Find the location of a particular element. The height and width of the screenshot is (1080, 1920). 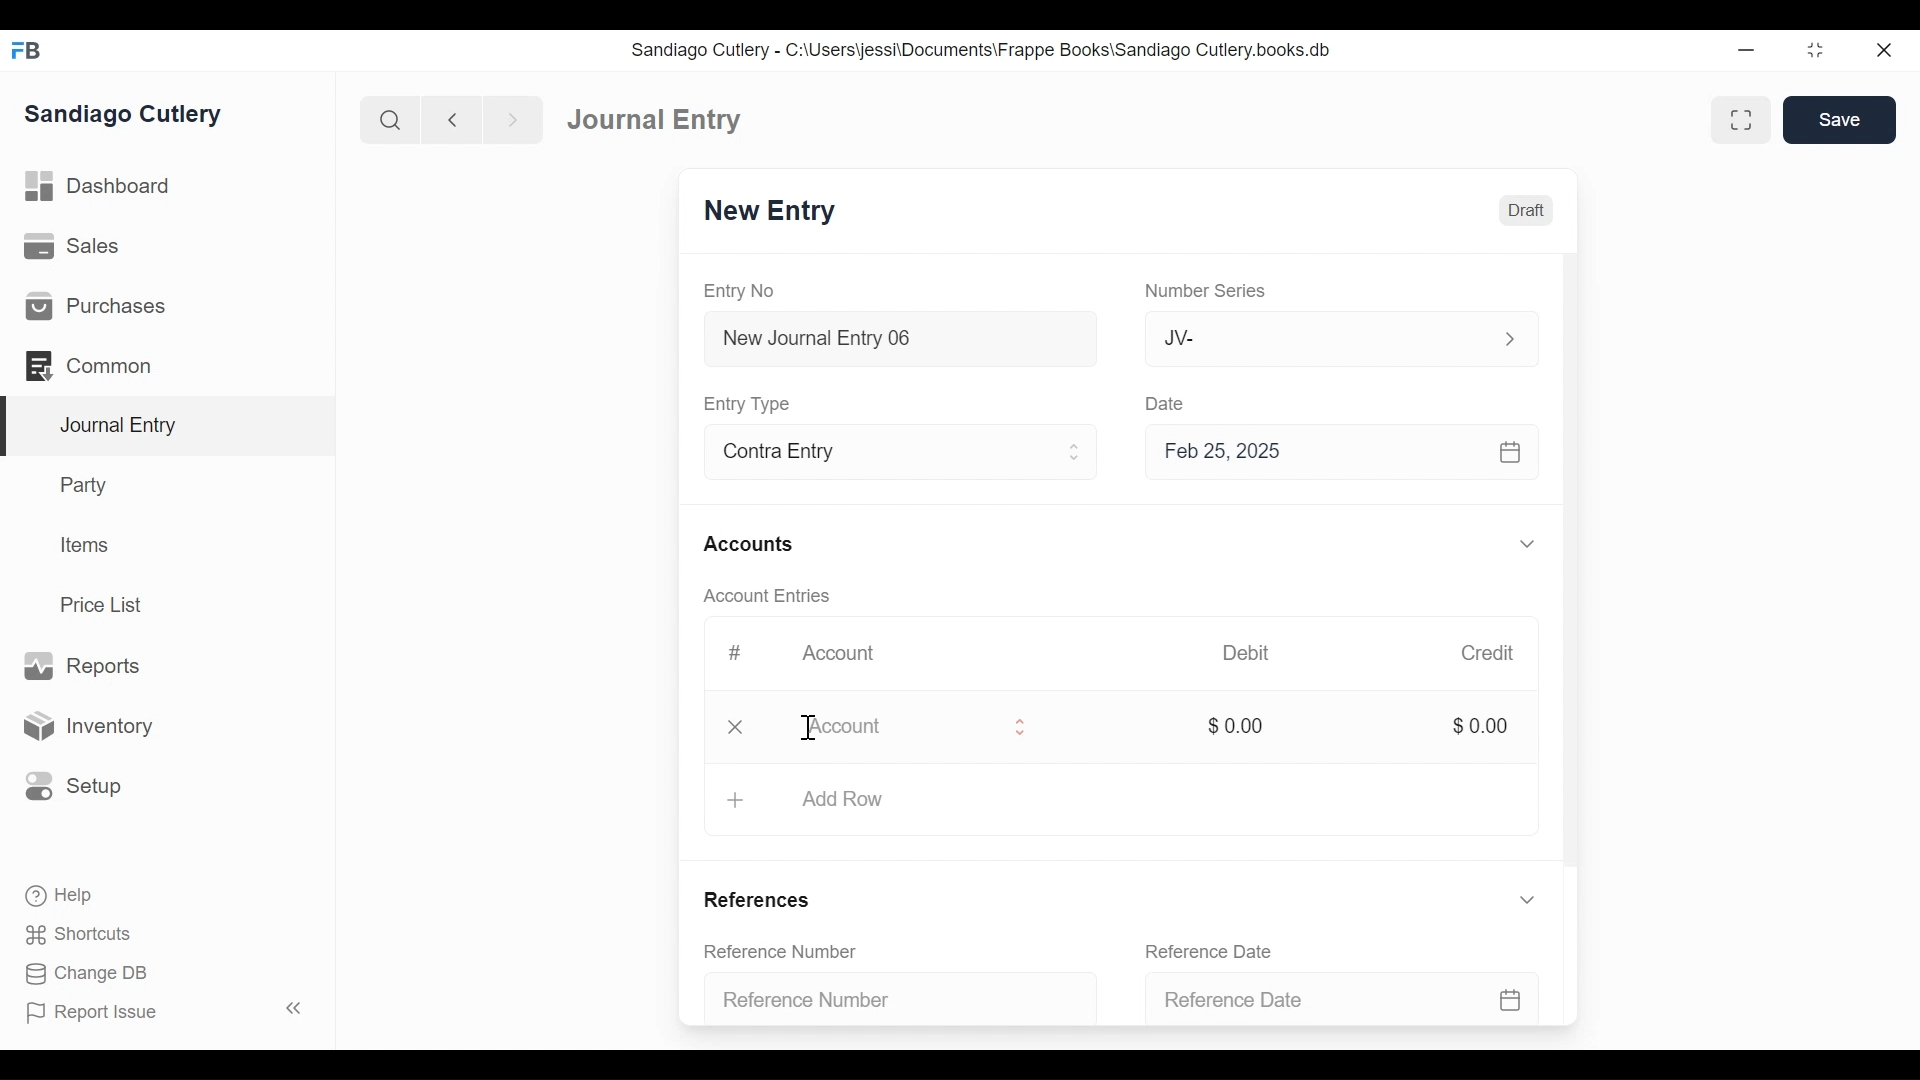

Dashboard is located at coordinates (100, 187).